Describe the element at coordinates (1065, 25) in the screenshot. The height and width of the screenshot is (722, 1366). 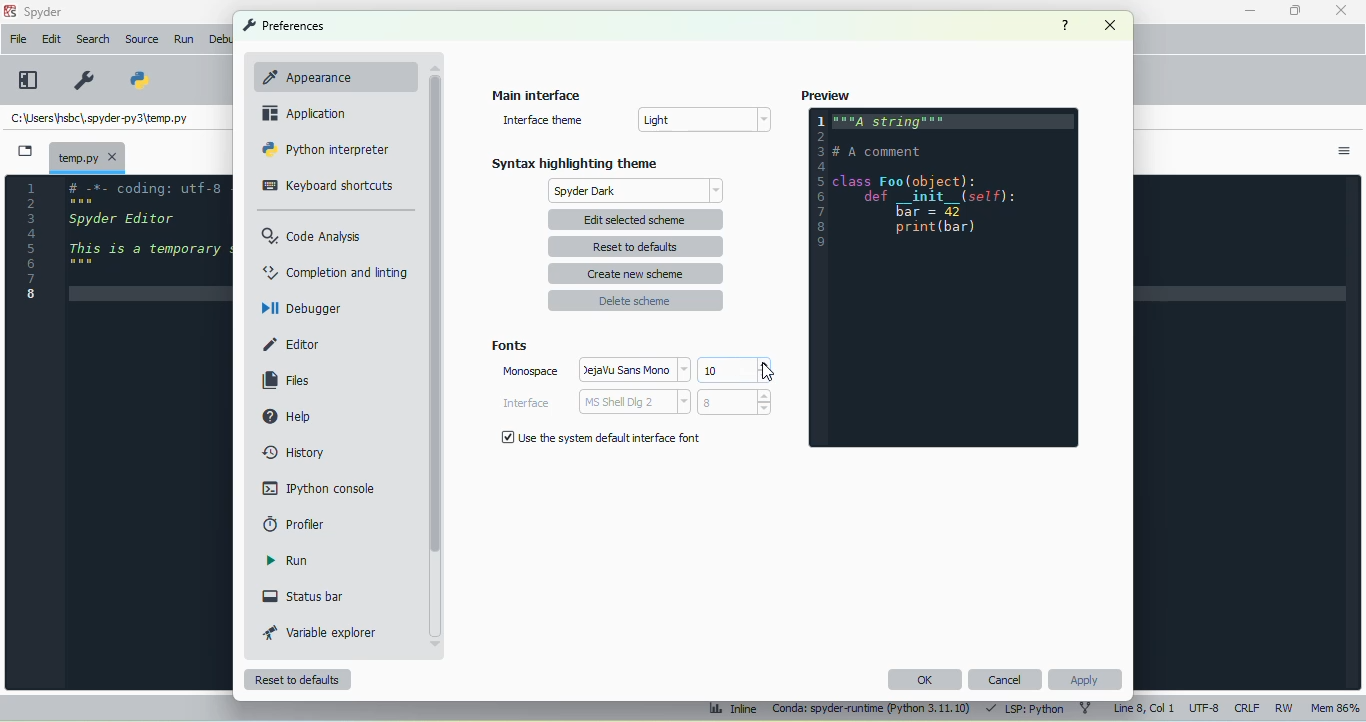
I see `help` at that location.